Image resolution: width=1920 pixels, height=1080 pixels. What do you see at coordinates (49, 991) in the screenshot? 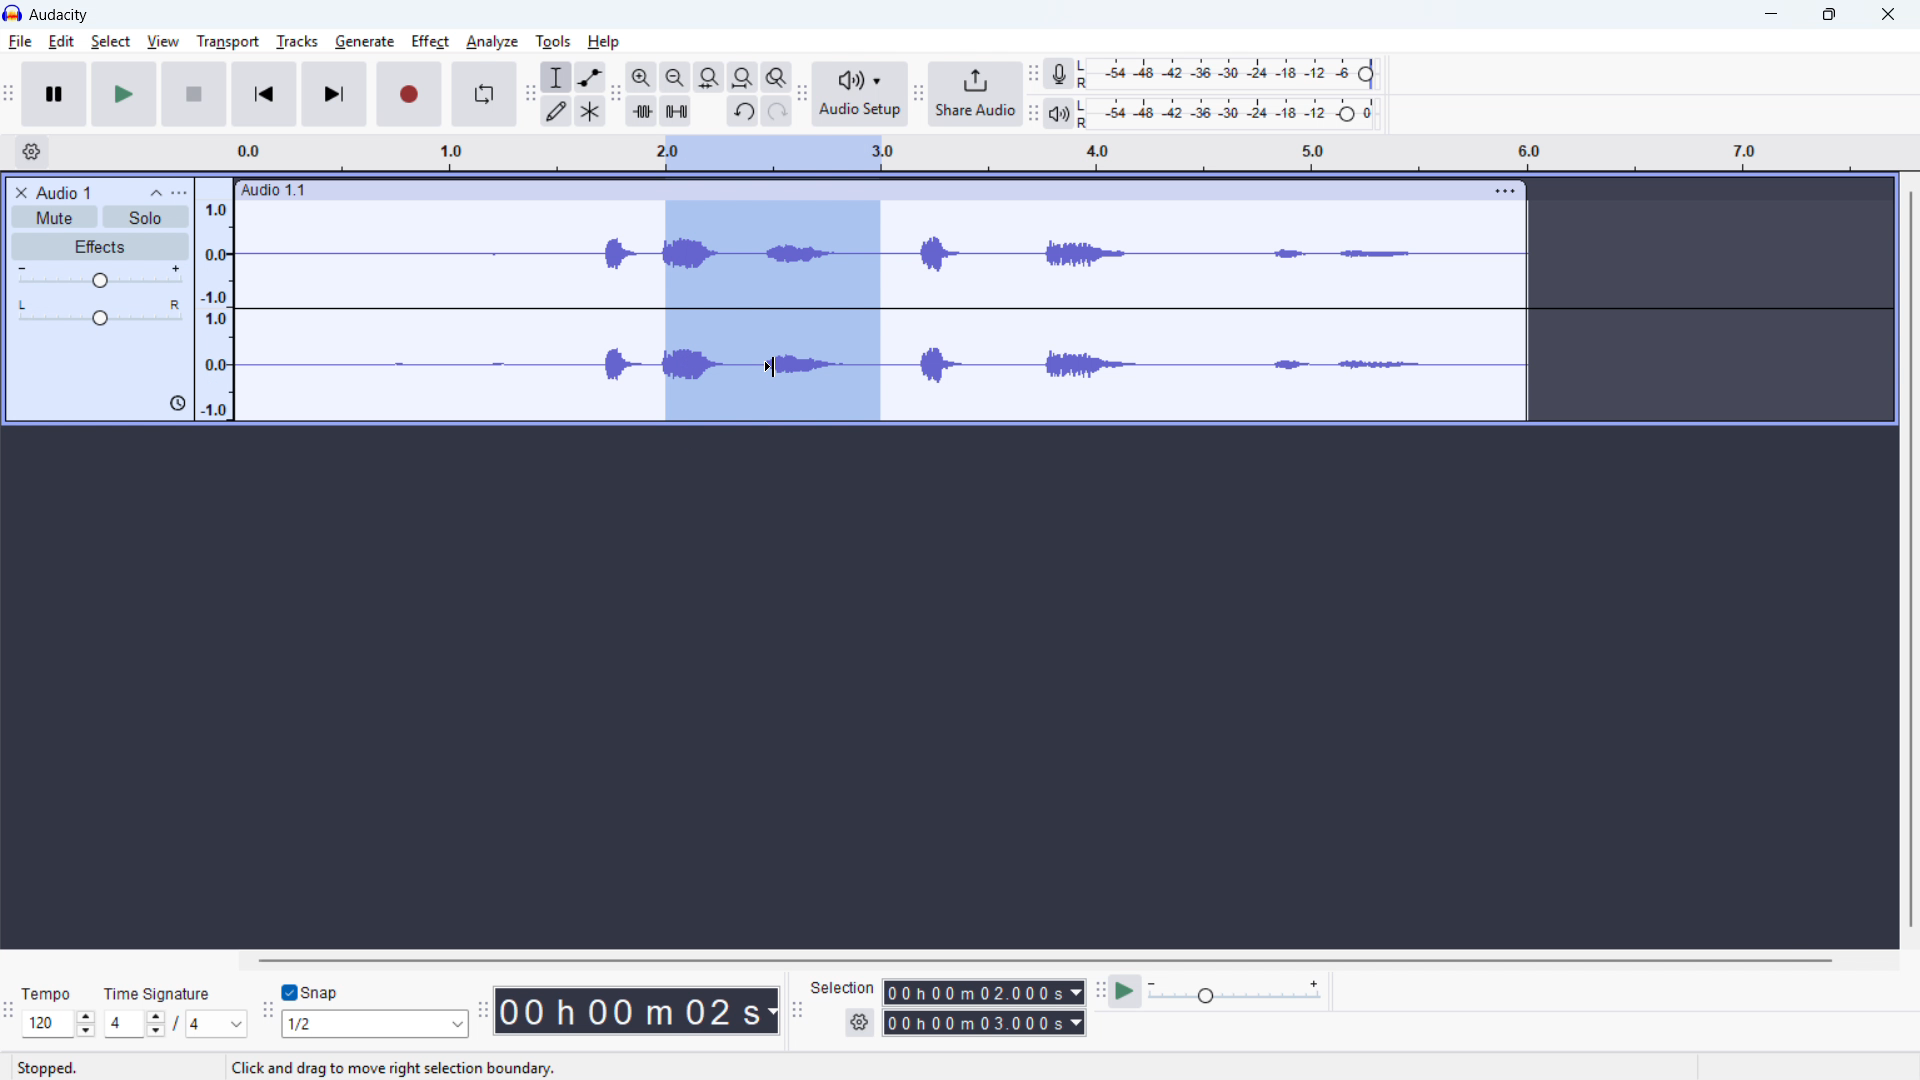
I see `Tempo` at bounding box center [49, 991].